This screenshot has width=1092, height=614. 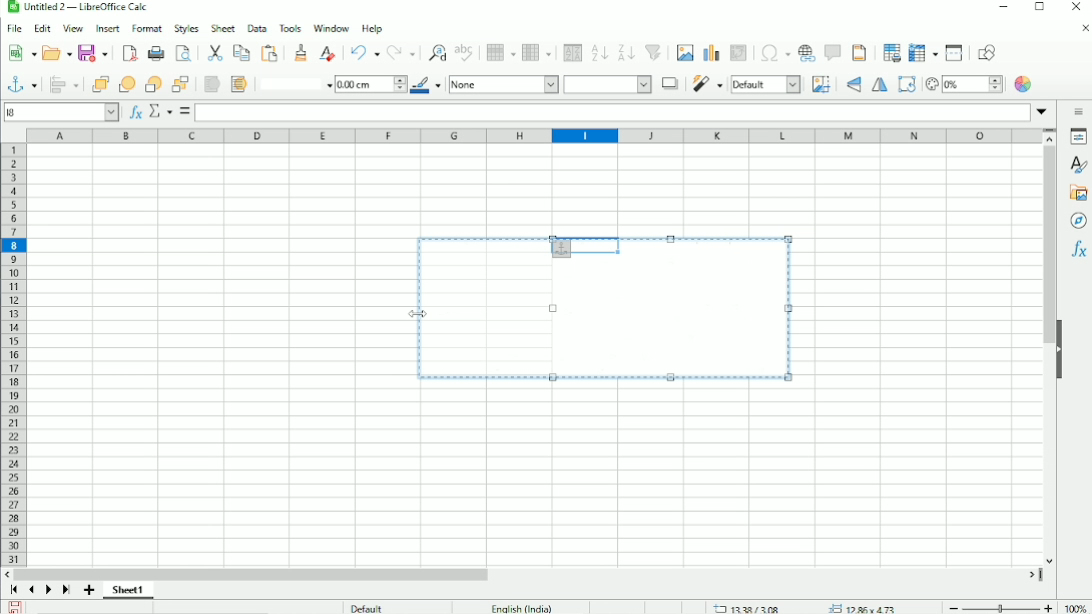 I want to click on Navigator, so click(x=1079, y=221).